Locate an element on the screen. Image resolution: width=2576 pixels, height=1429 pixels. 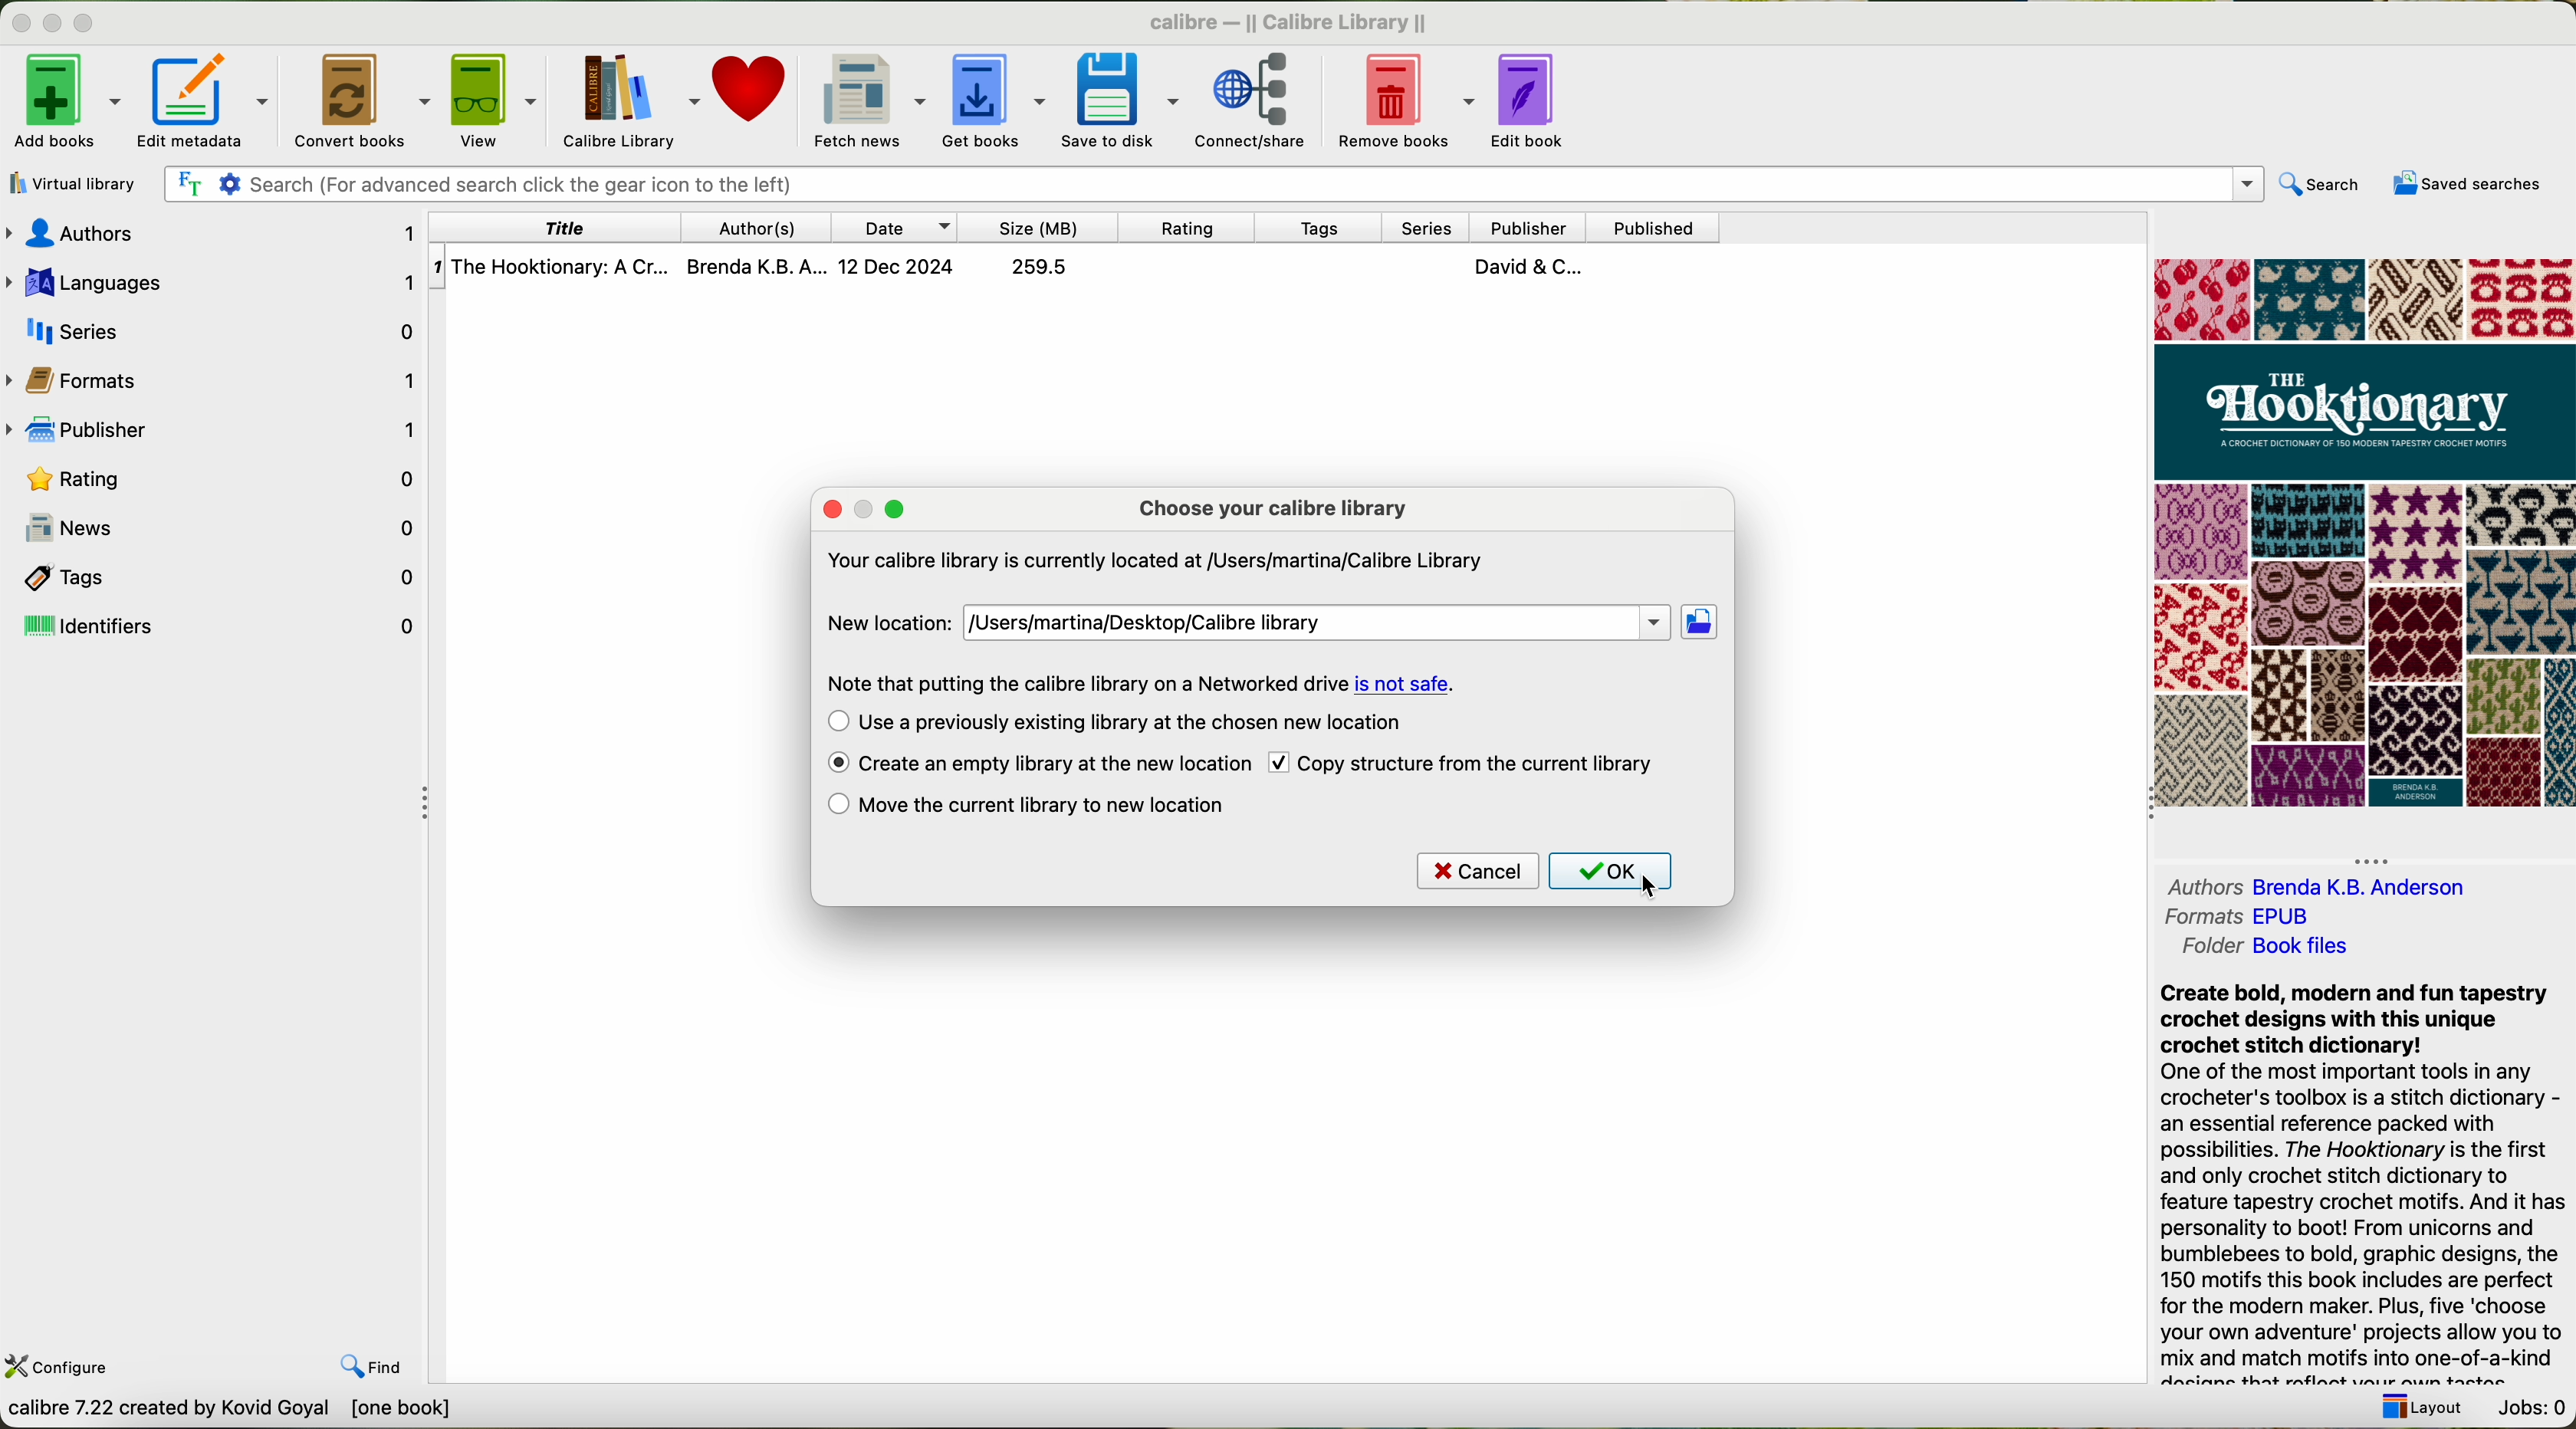
formats EPUB is located at coordinates (2235, 917).